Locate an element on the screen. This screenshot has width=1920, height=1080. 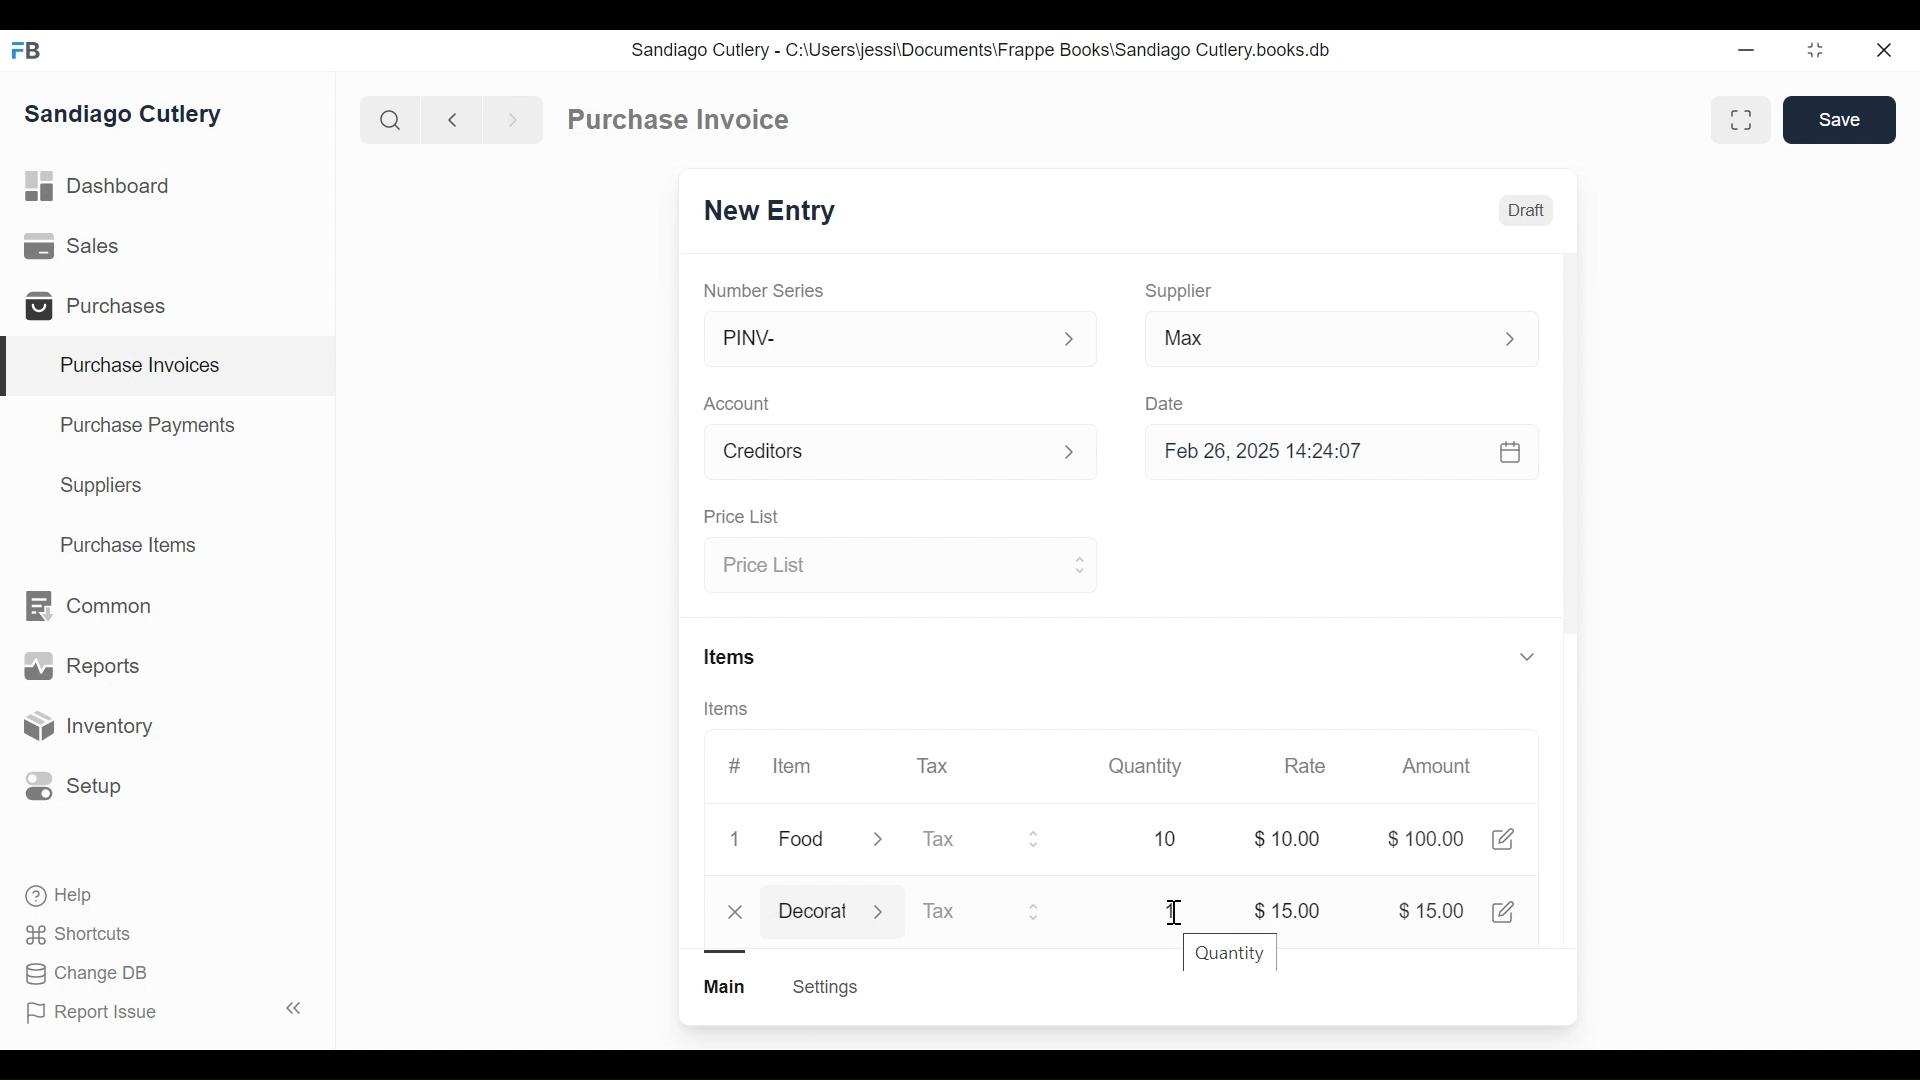
Edit is located at coordinates (1509, 910).